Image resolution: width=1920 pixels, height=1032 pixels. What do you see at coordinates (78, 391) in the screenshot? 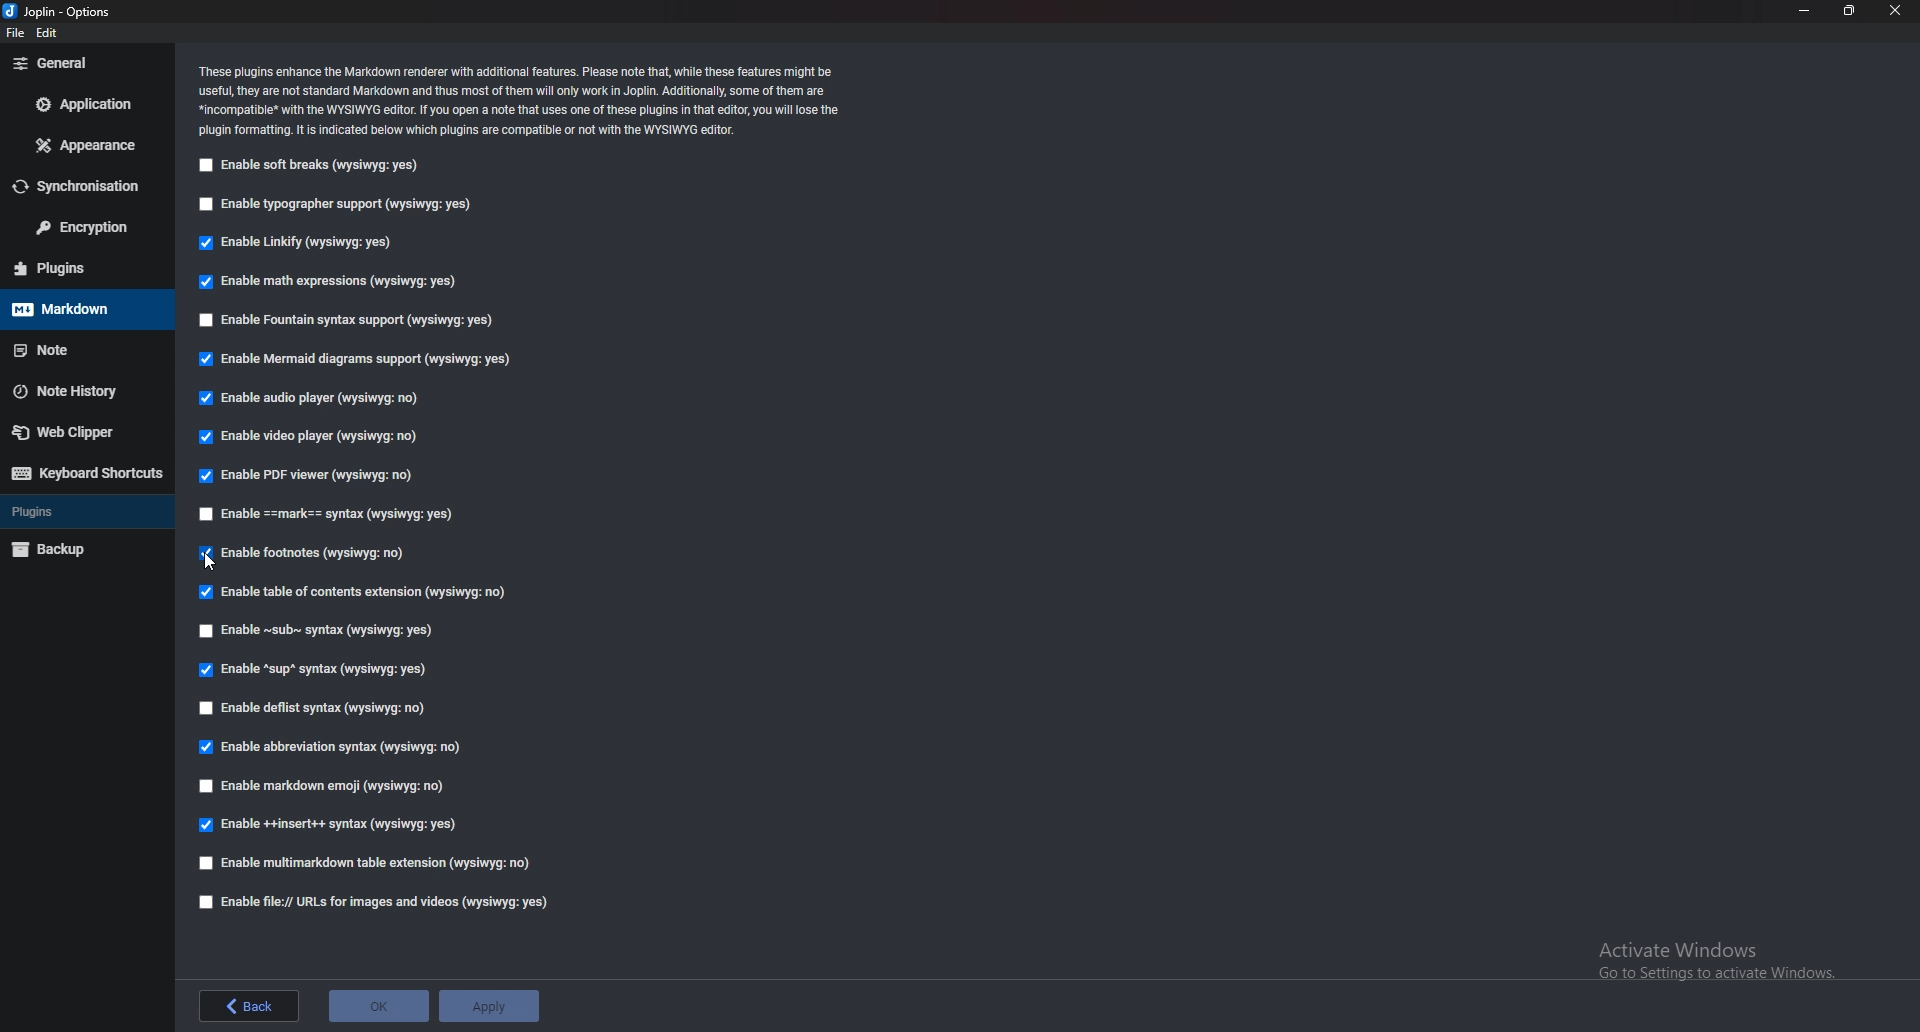
I see `Note history` at bounding box center [78, 391].